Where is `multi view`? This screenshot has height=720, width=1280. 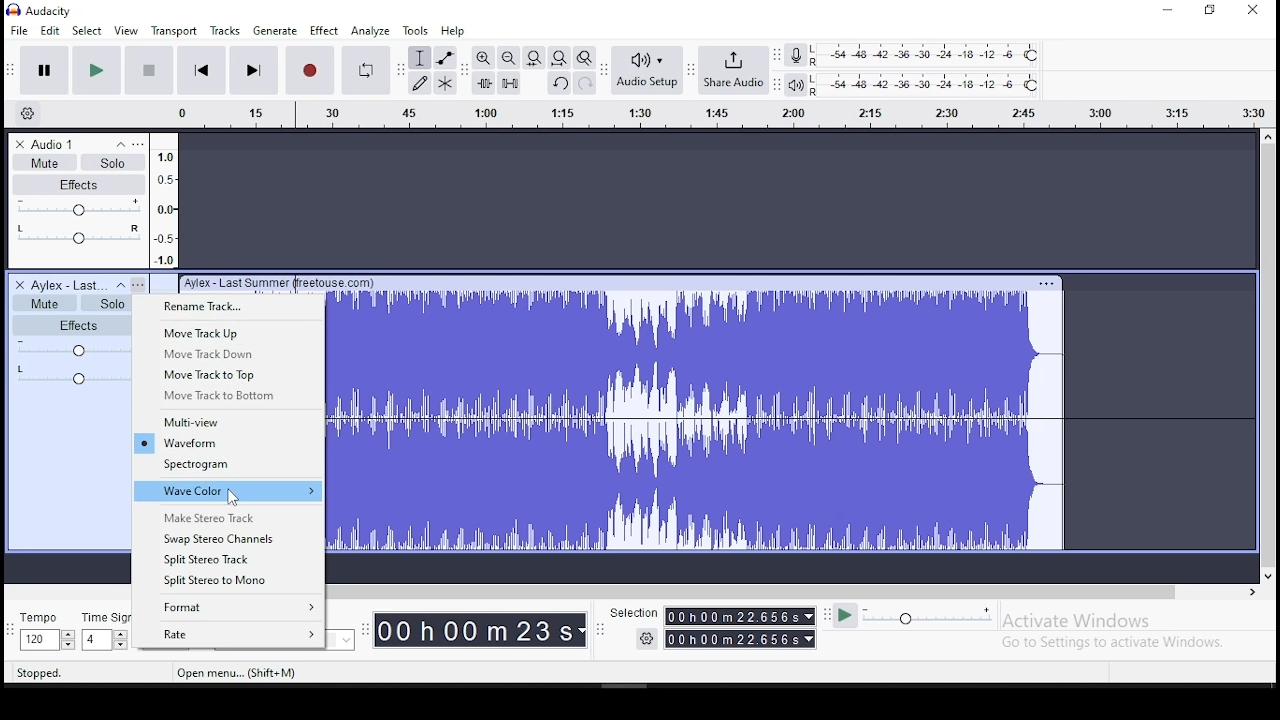 multi view is located at coordinates (229, 422).